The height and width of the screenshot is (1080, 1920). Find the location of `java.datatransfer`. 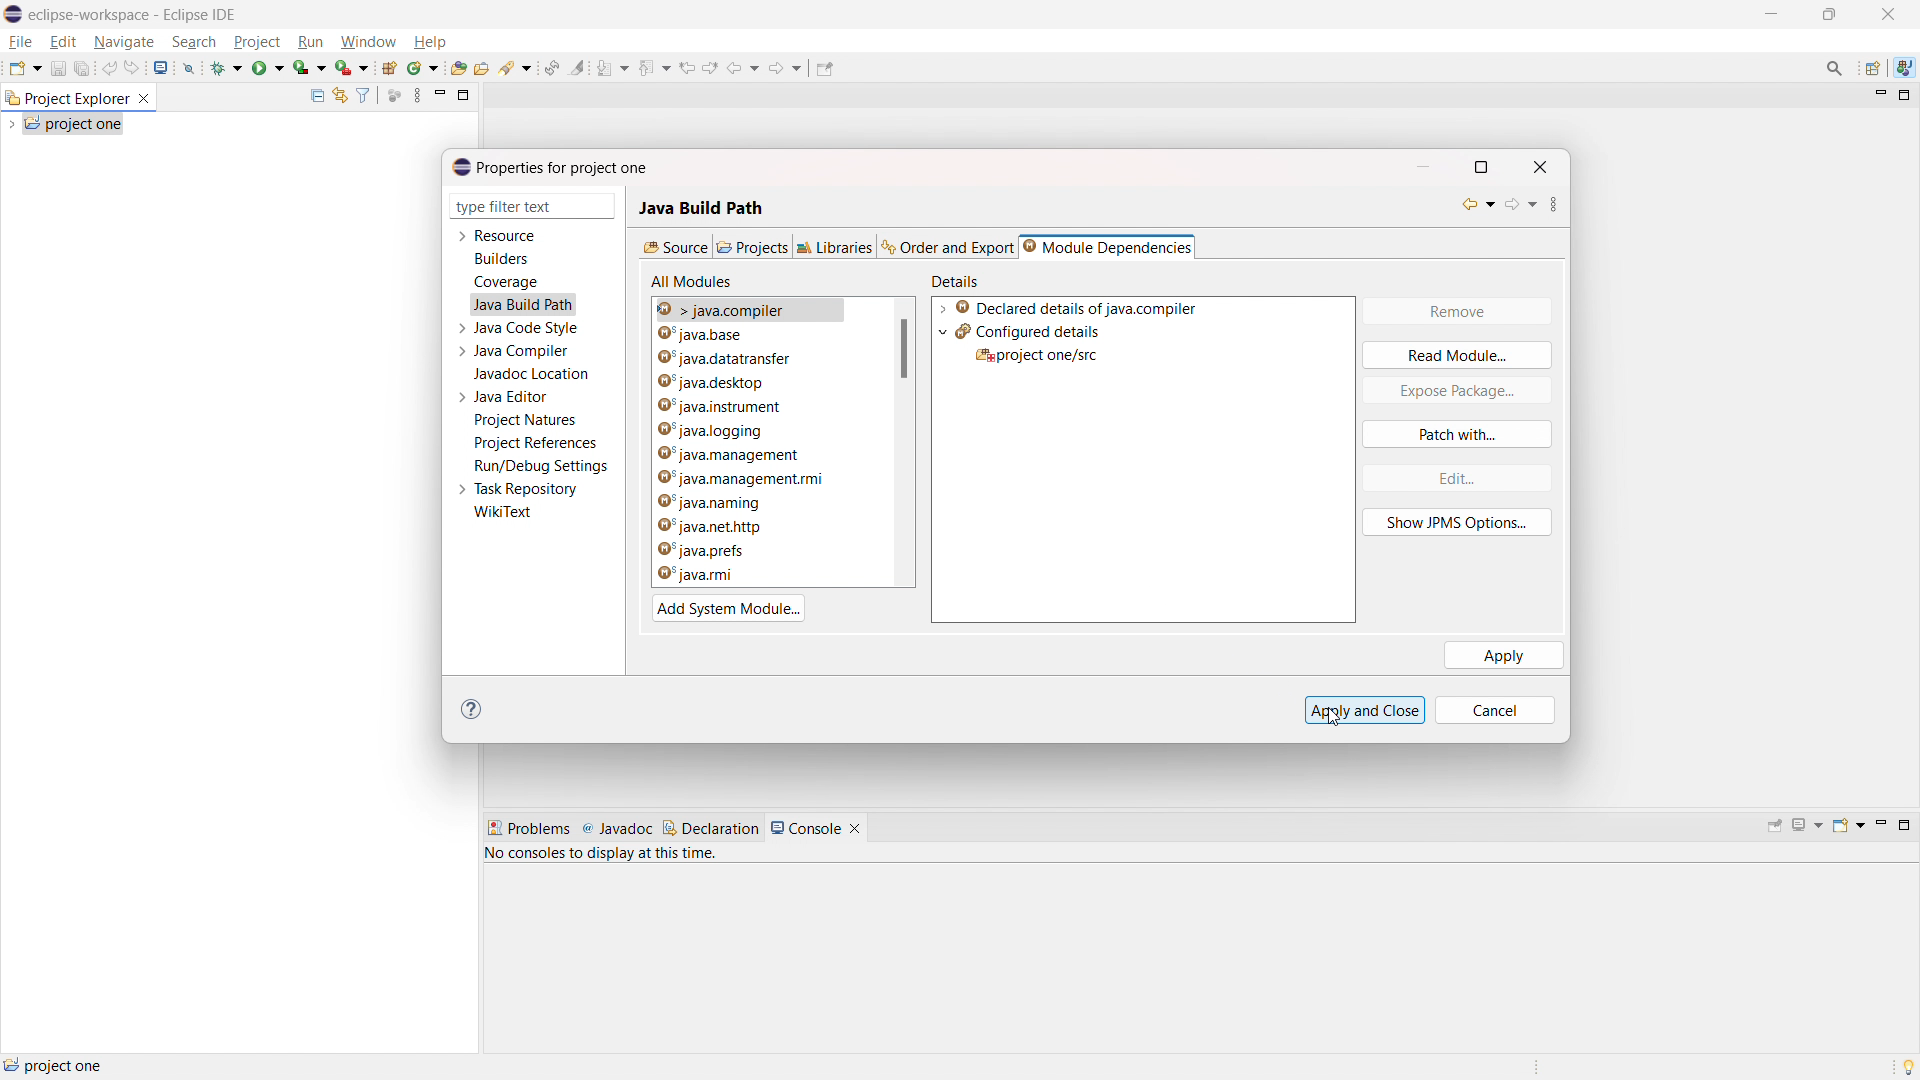

java.datatransfer is located at coordinates (762, 359).